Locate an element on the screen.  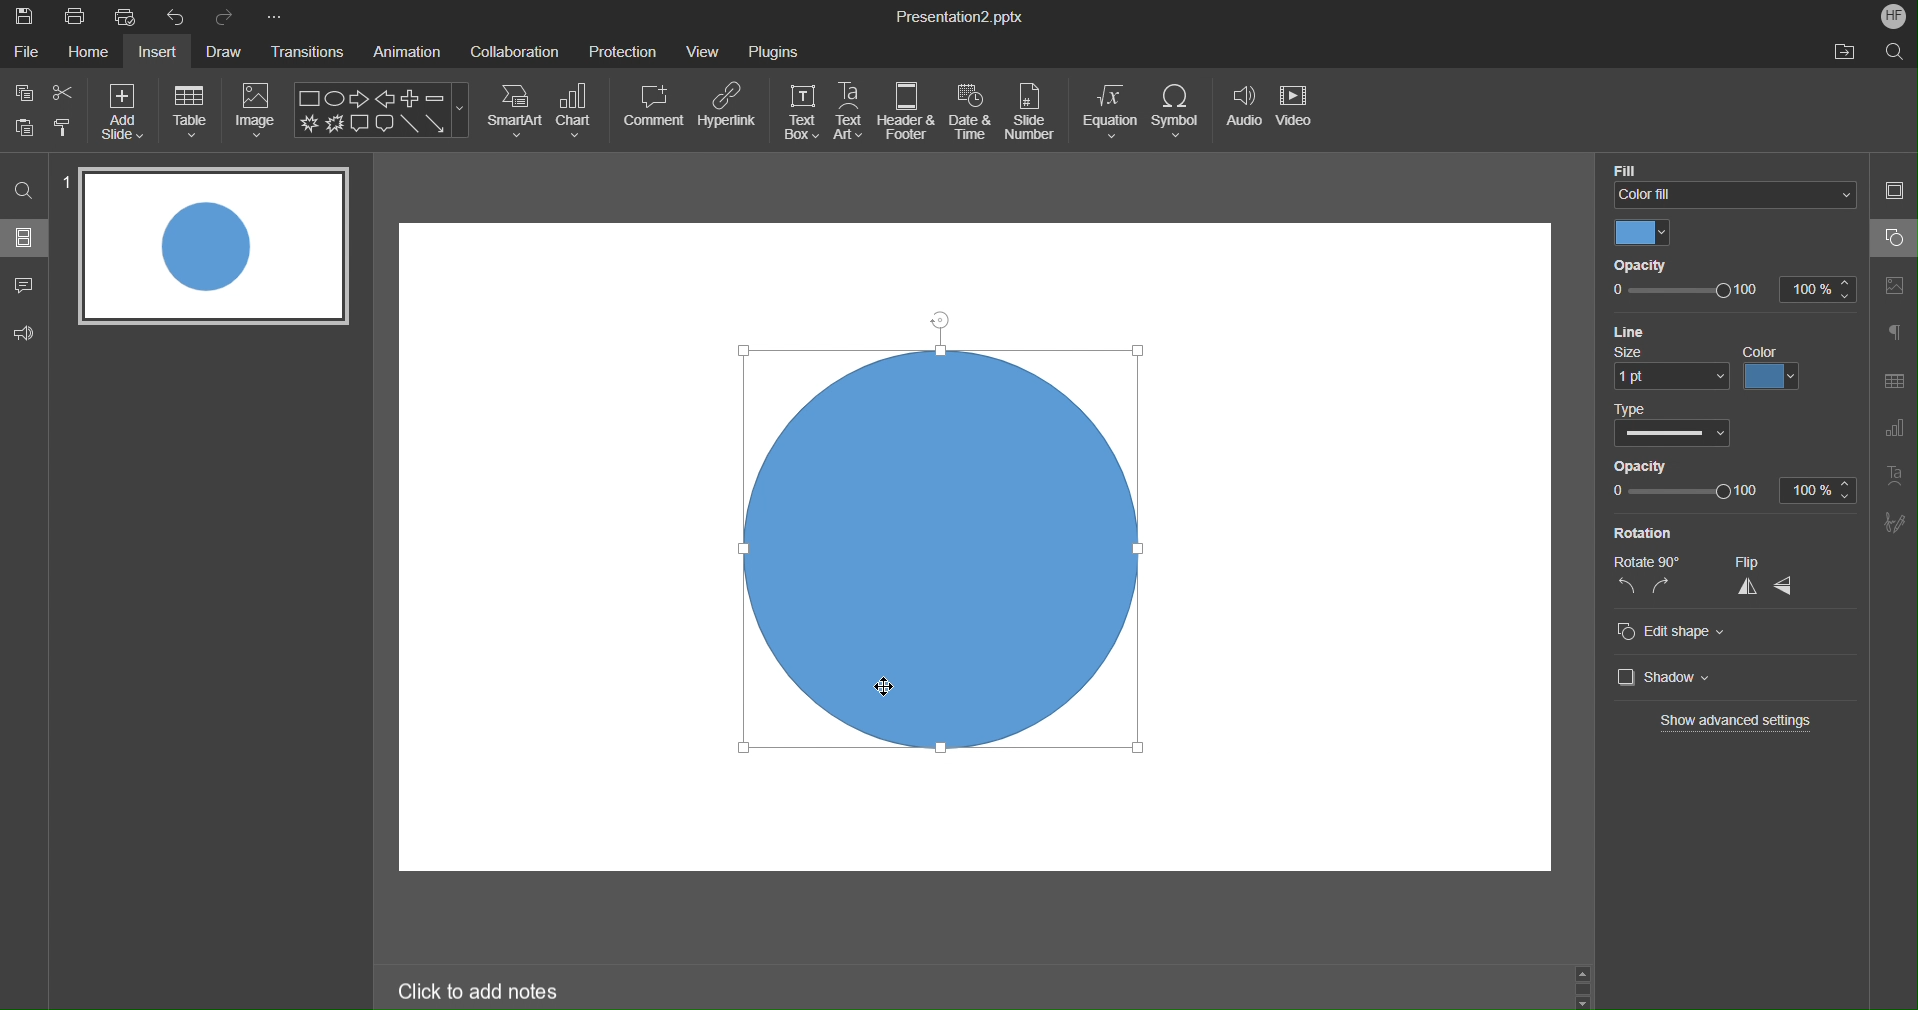
Rotate 90 is located at coordinates (1643, 558).